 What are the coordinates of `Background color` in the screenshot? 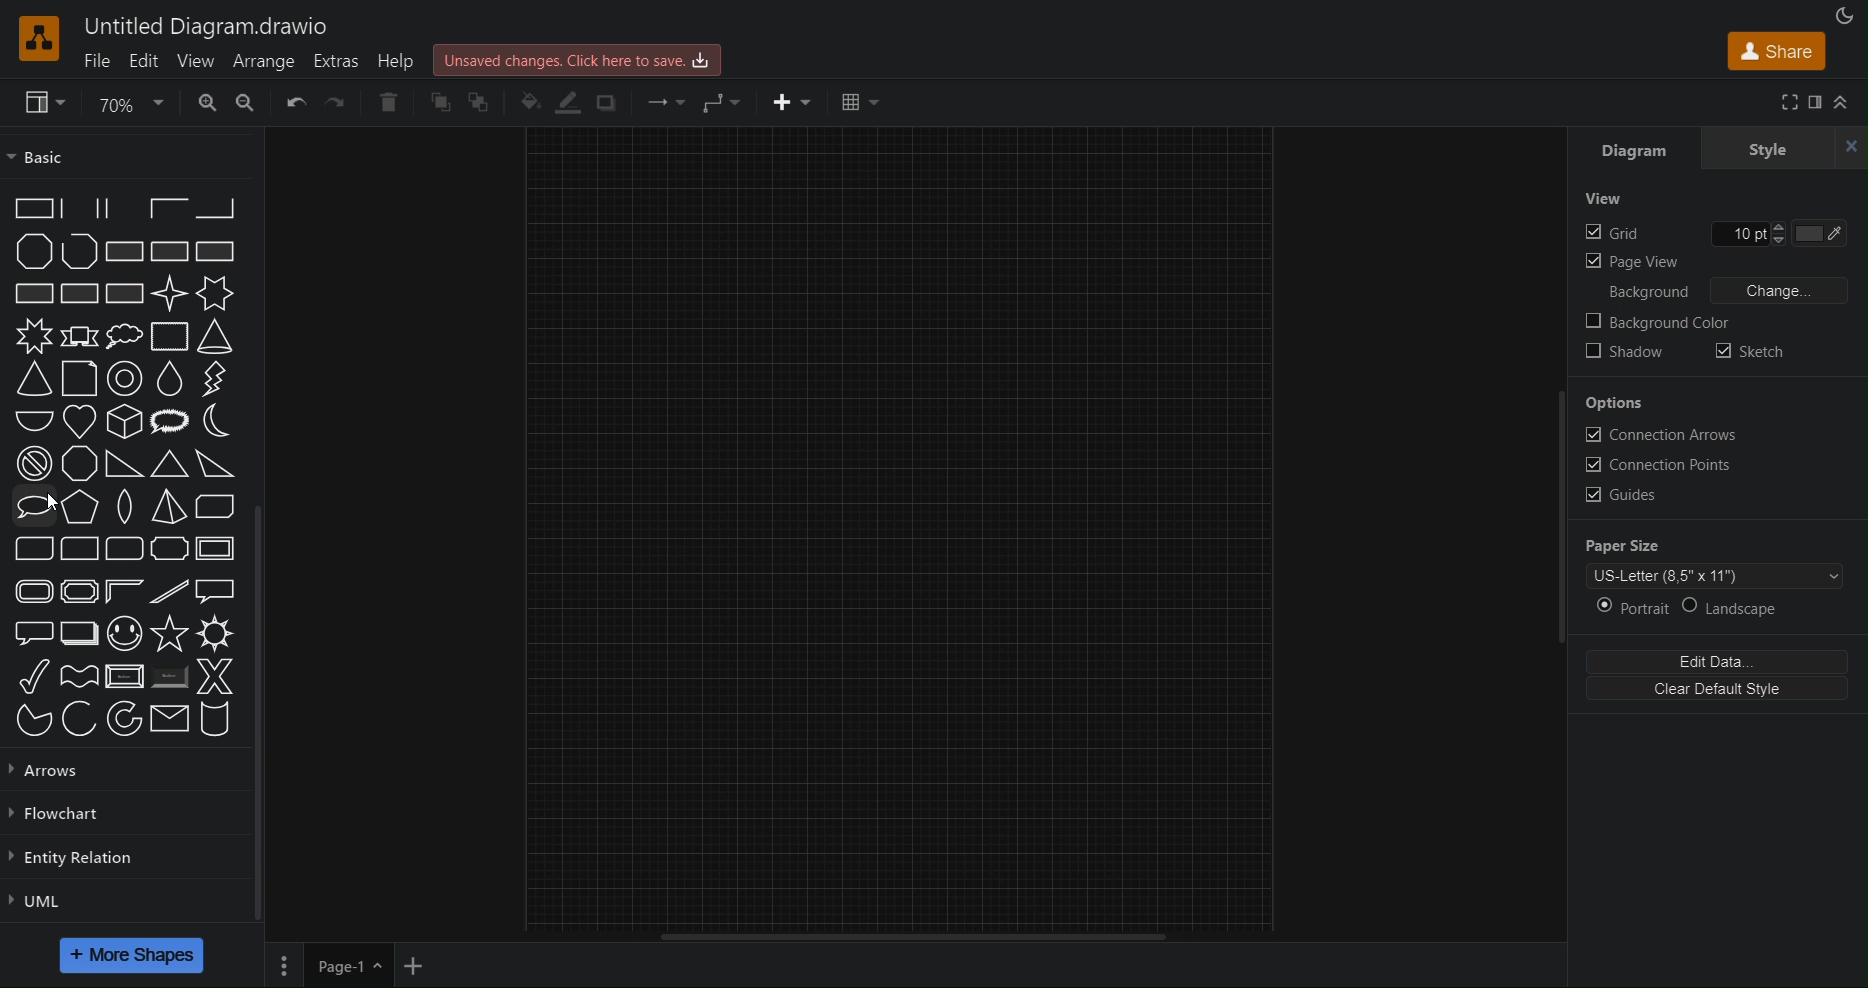 It's located at (1657, 321).